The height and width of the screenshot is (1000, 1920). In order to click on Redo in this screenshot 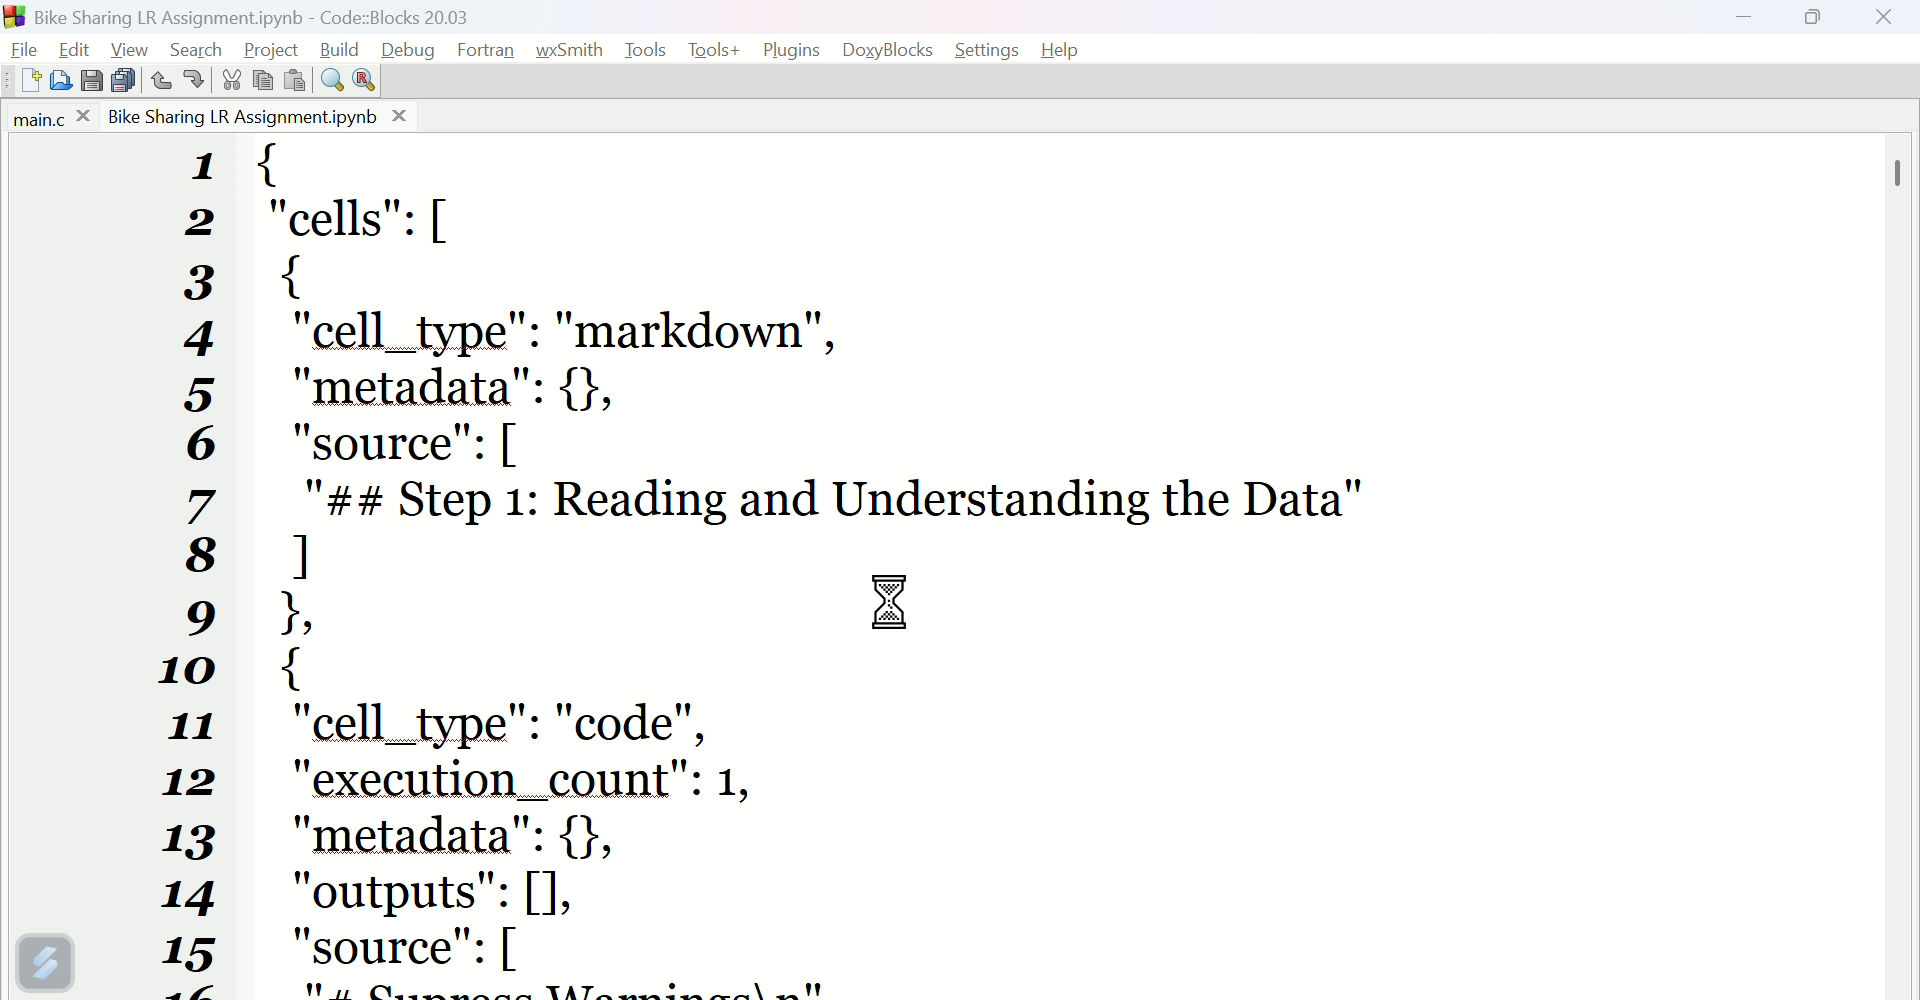, I will do `click(190, 82)`.